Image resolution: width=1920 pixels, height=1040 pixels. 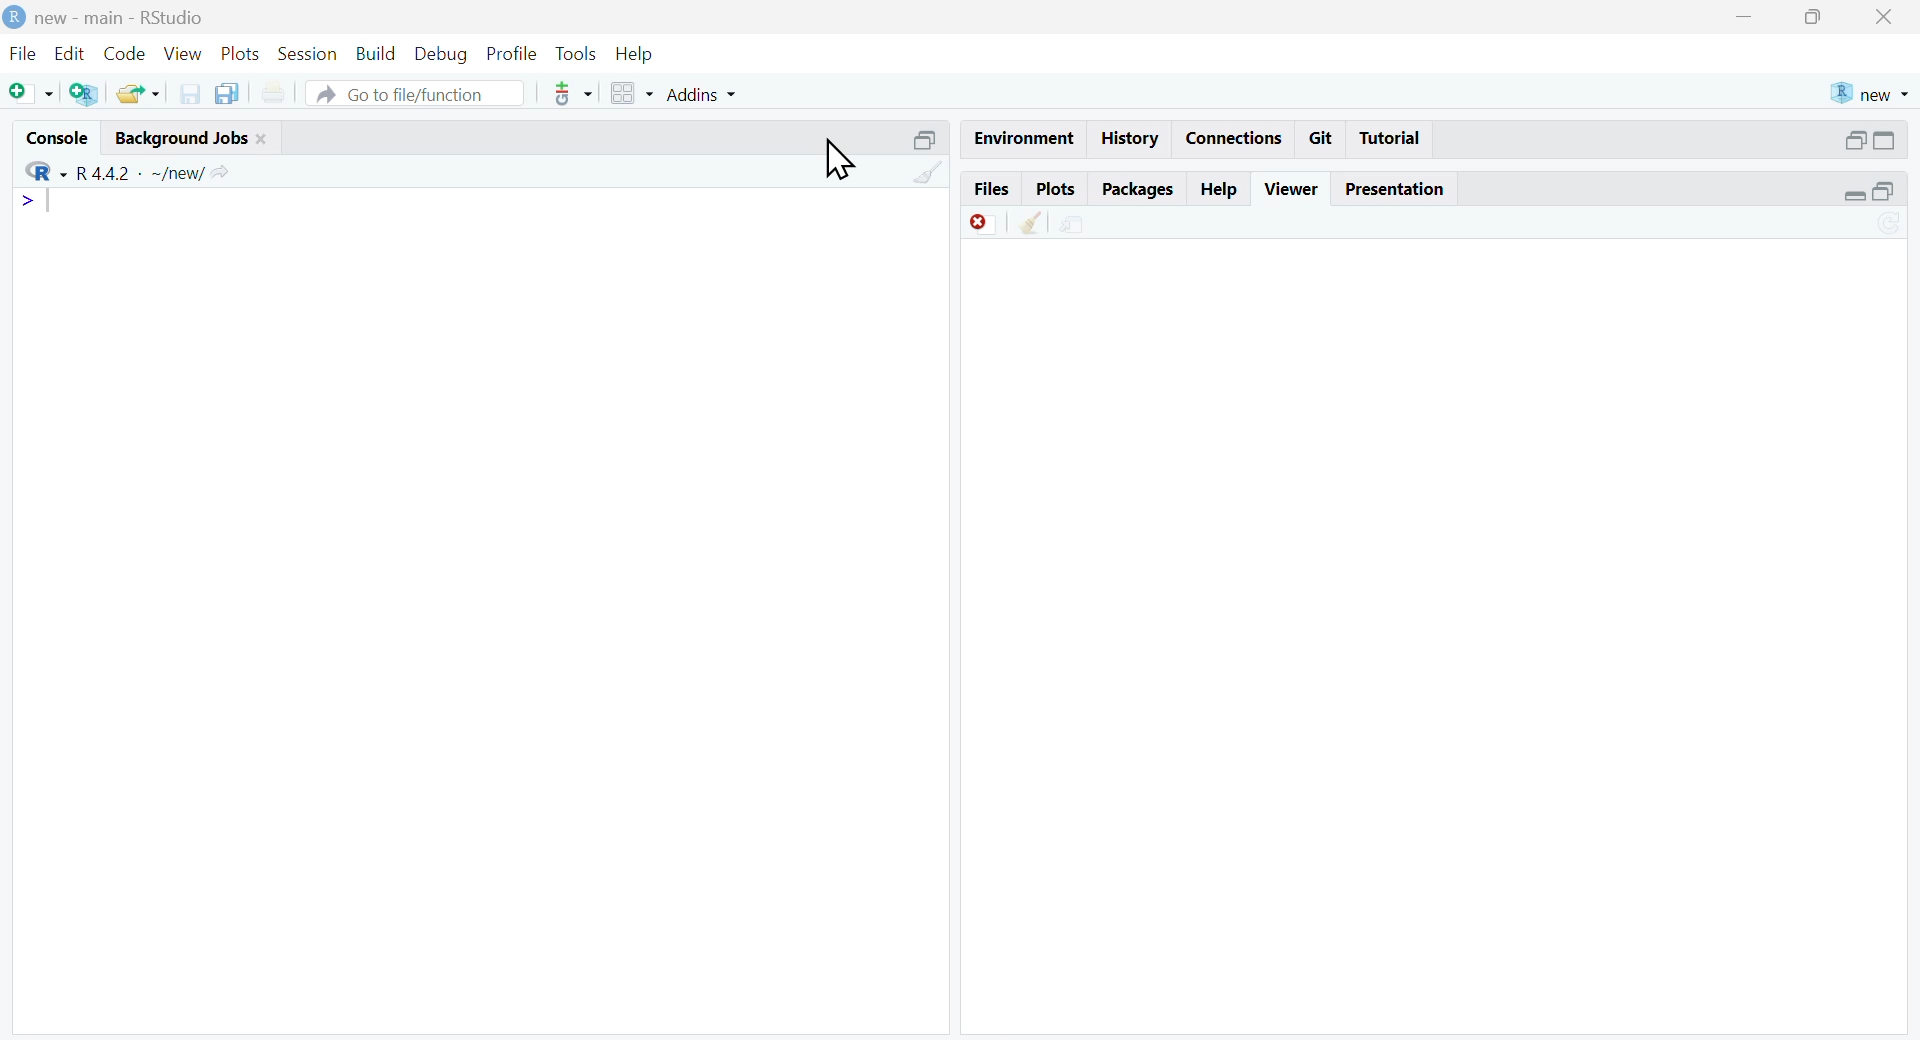 What do you see at coordinates (140, 93) in the screenshot?
I see `share folder as` at bounding box center [140, 93].